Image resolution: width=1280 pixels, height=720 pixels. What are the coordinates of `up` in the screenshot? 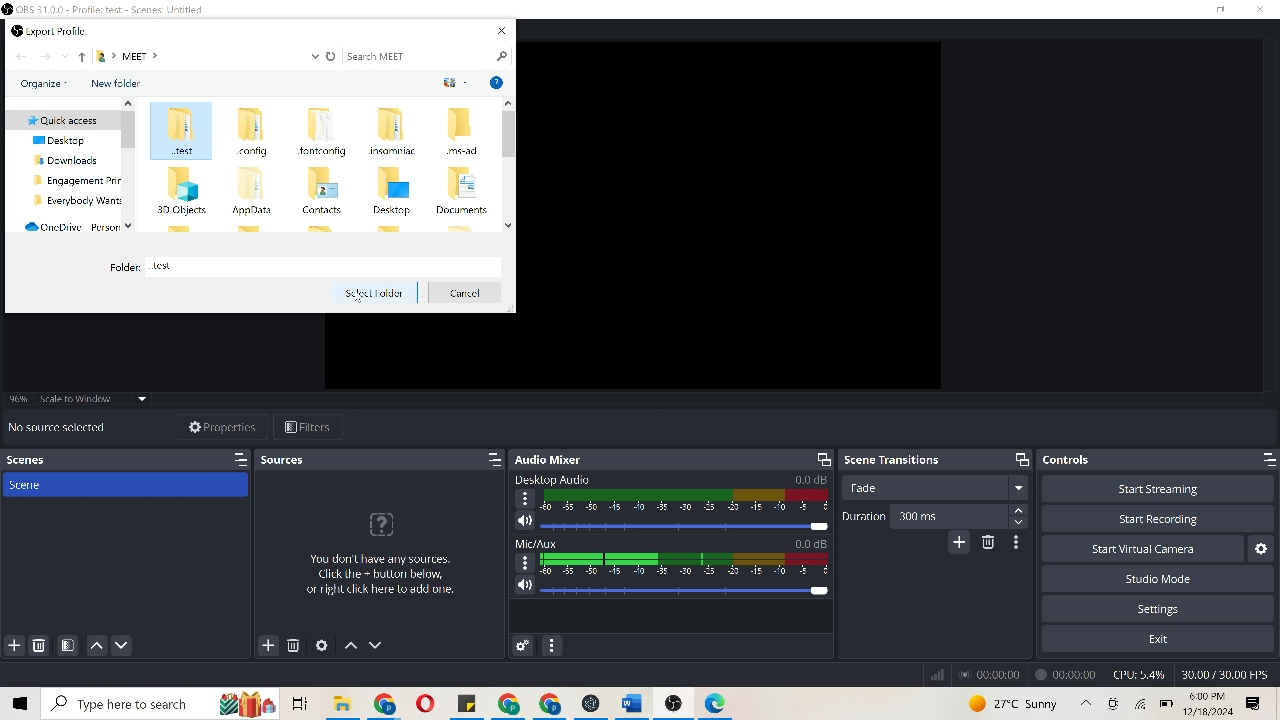 It's located at (82, 59).